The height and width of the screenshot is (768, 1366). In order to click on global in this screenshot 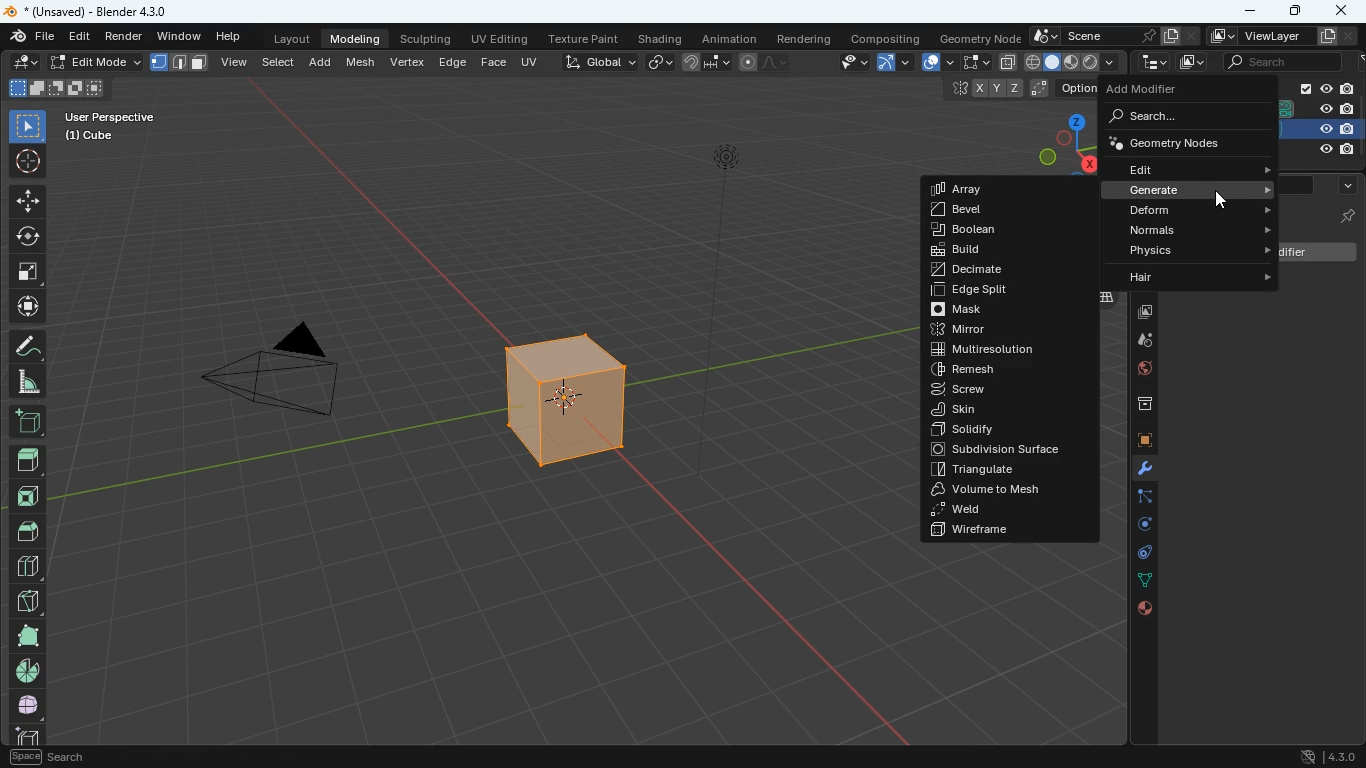, I will do `click(592, 63)`.